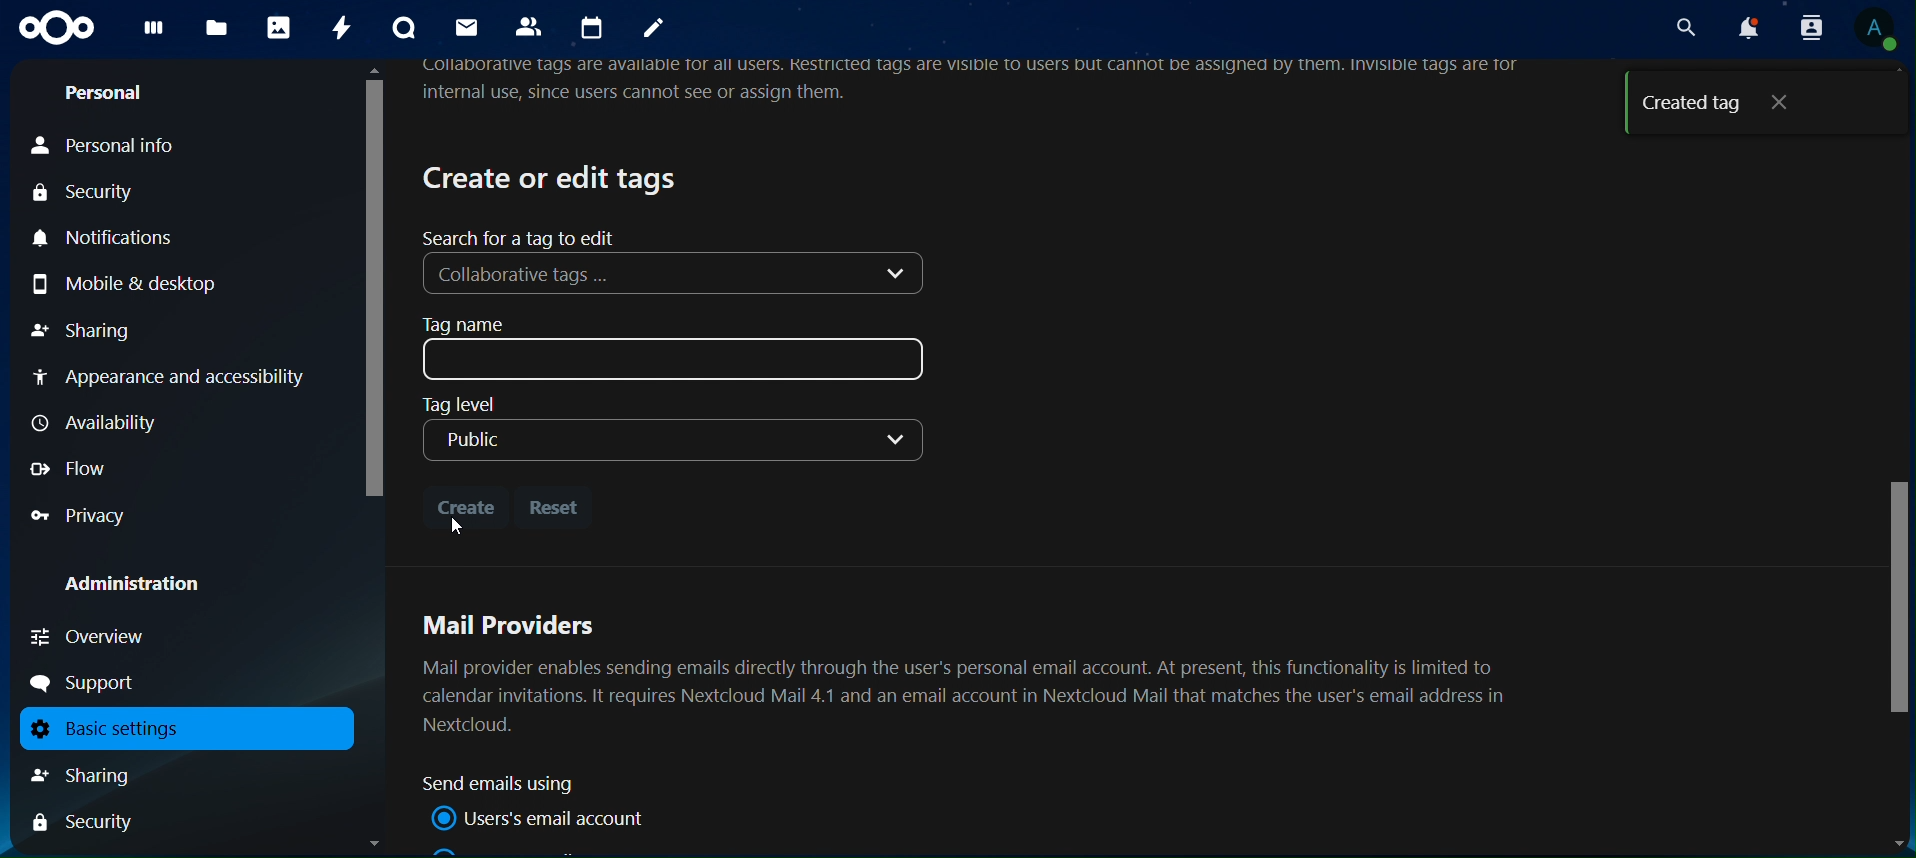 The image size is (1916, 858). I want to click on Cursor, so click(458, 526).